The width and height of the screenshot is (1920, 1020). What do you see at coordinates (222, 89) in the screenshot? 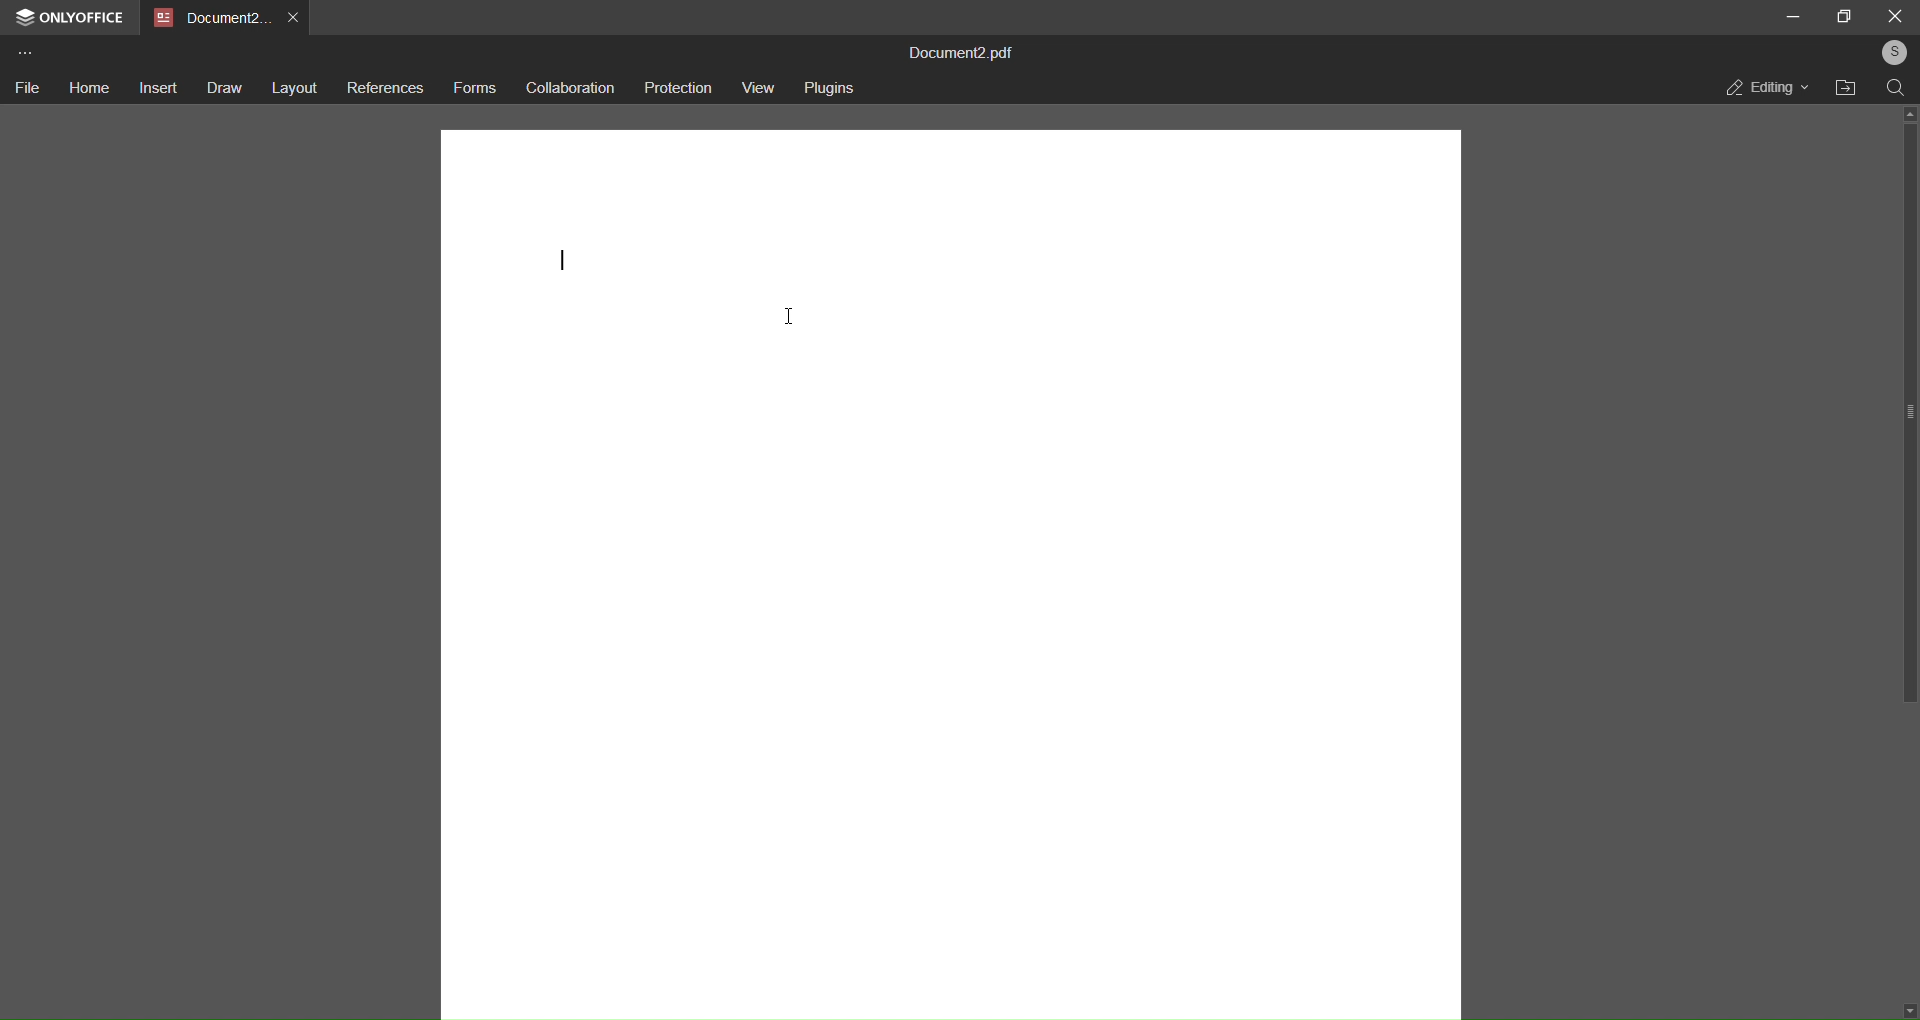
I see `draw` at bounding box center [222, 89].